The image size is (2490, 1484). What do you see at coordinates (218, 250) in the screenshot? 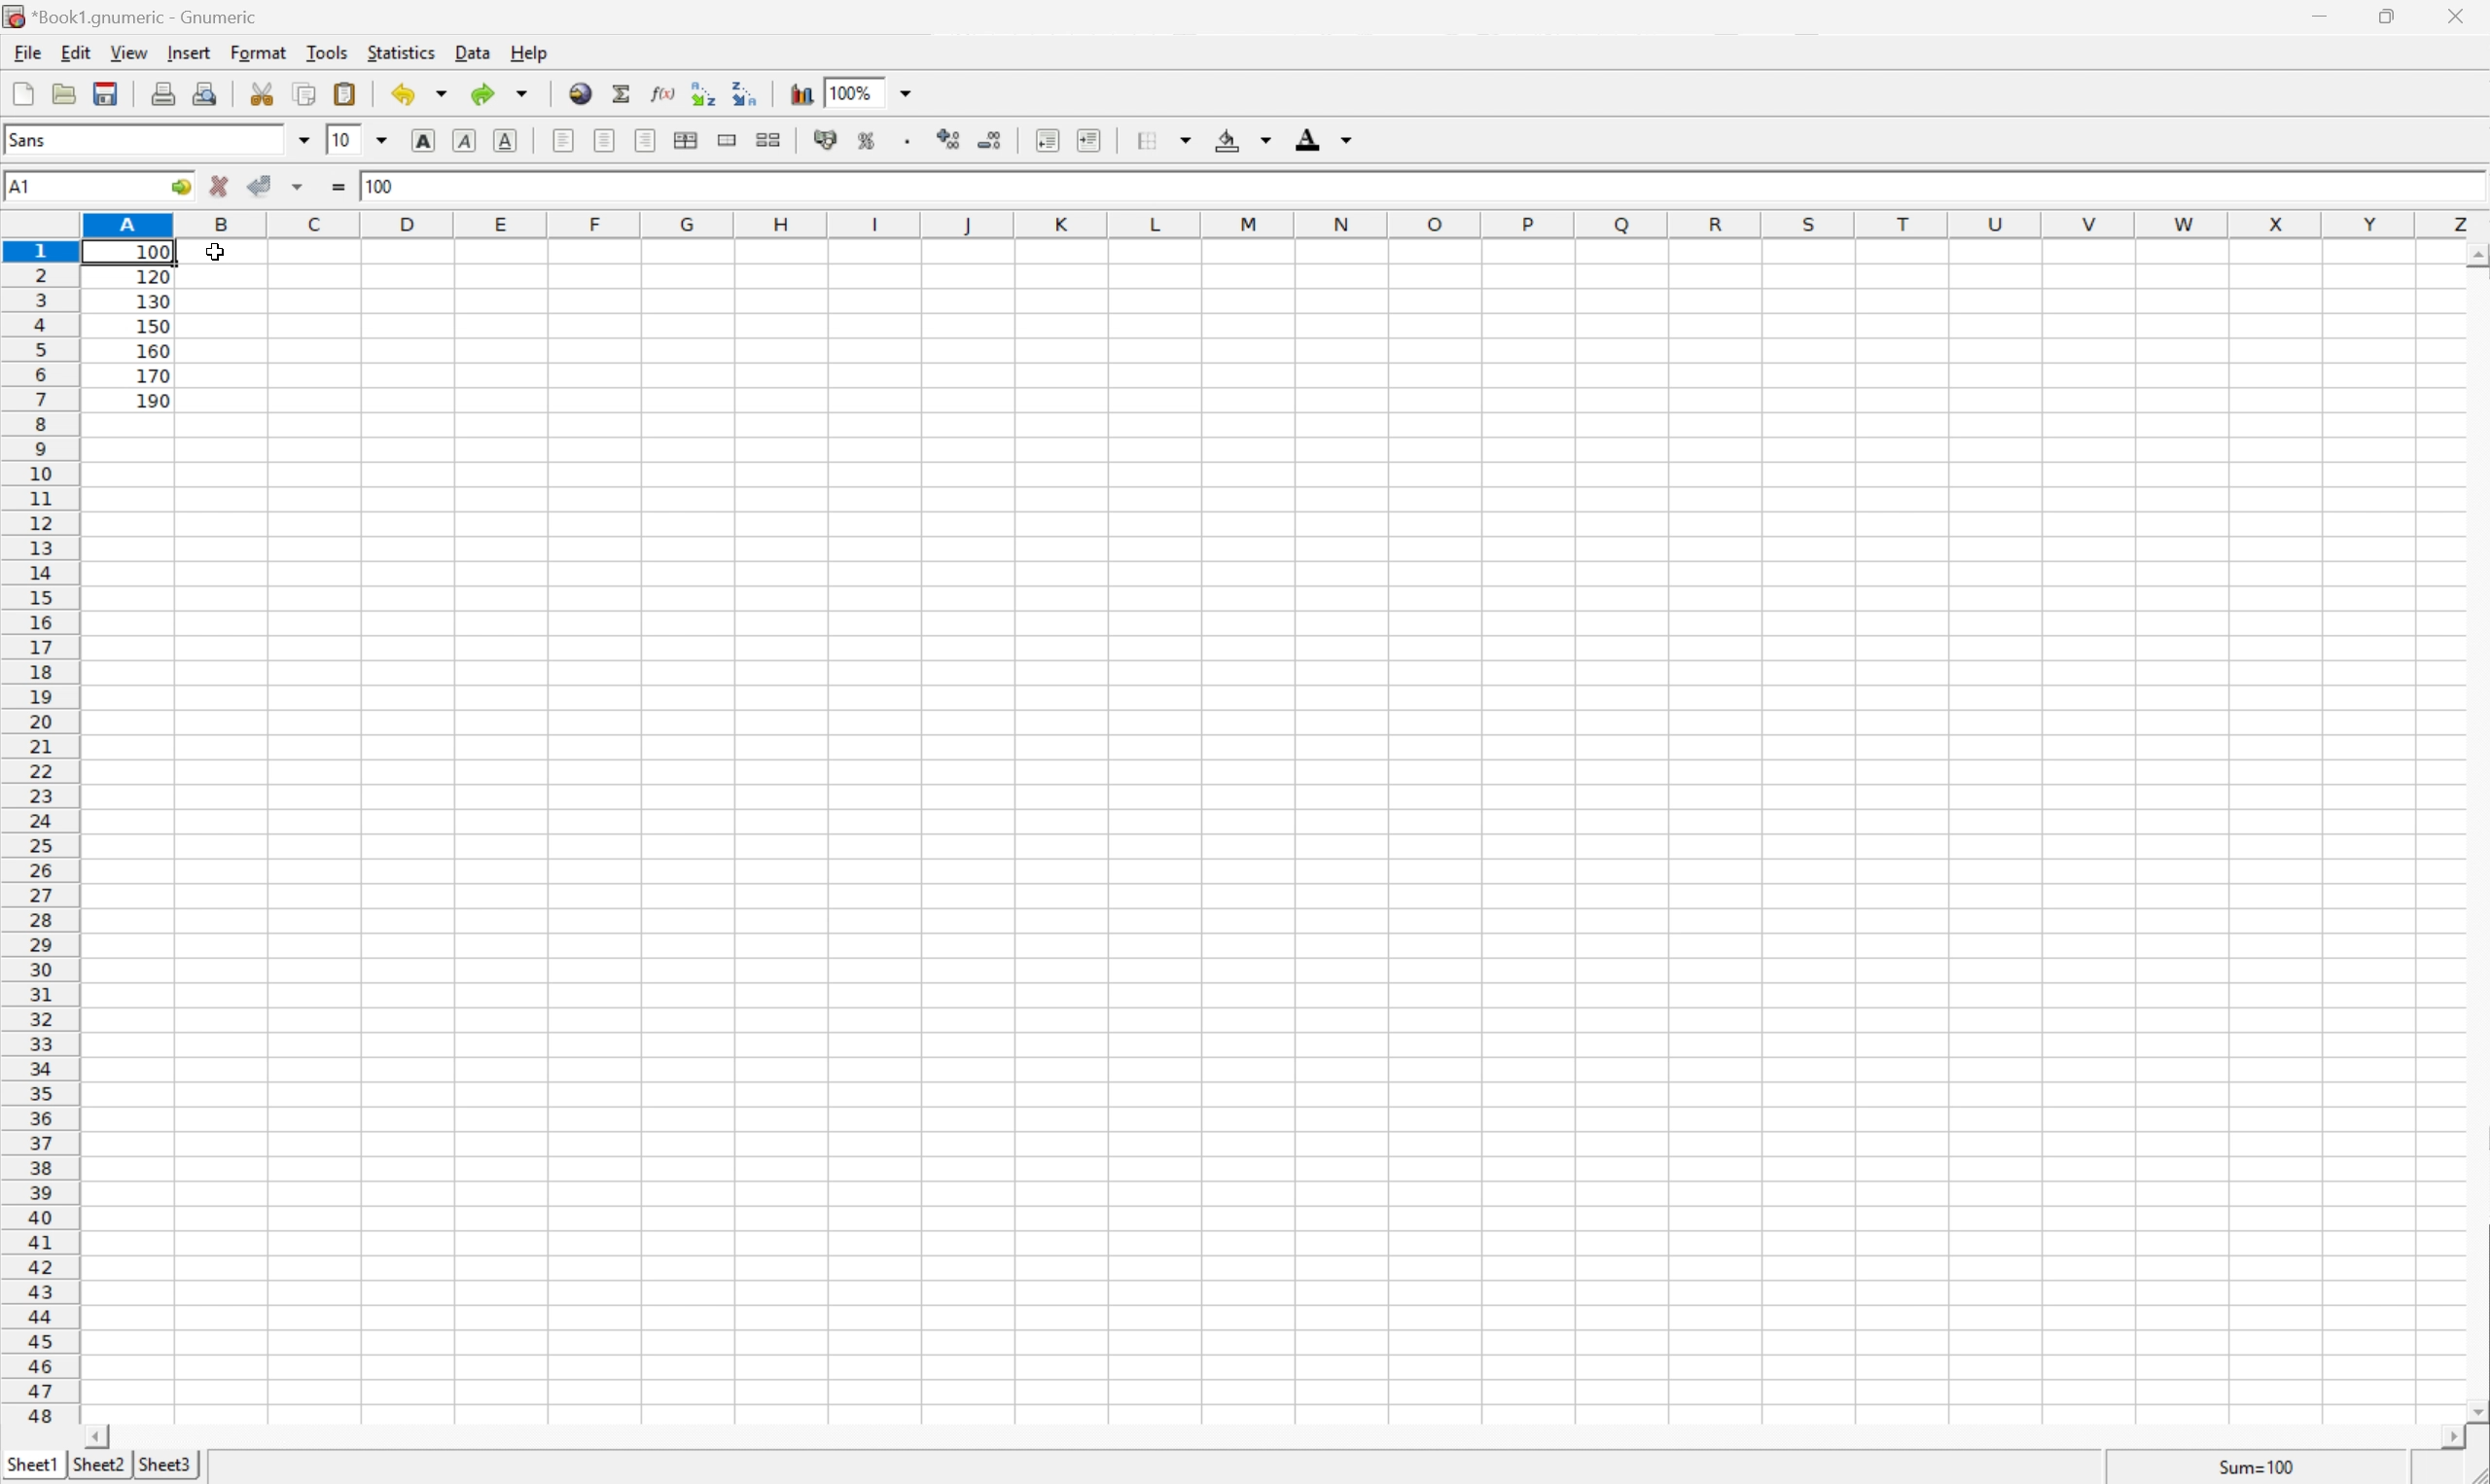
I see `Cursor` at bounding box center [218, 250].